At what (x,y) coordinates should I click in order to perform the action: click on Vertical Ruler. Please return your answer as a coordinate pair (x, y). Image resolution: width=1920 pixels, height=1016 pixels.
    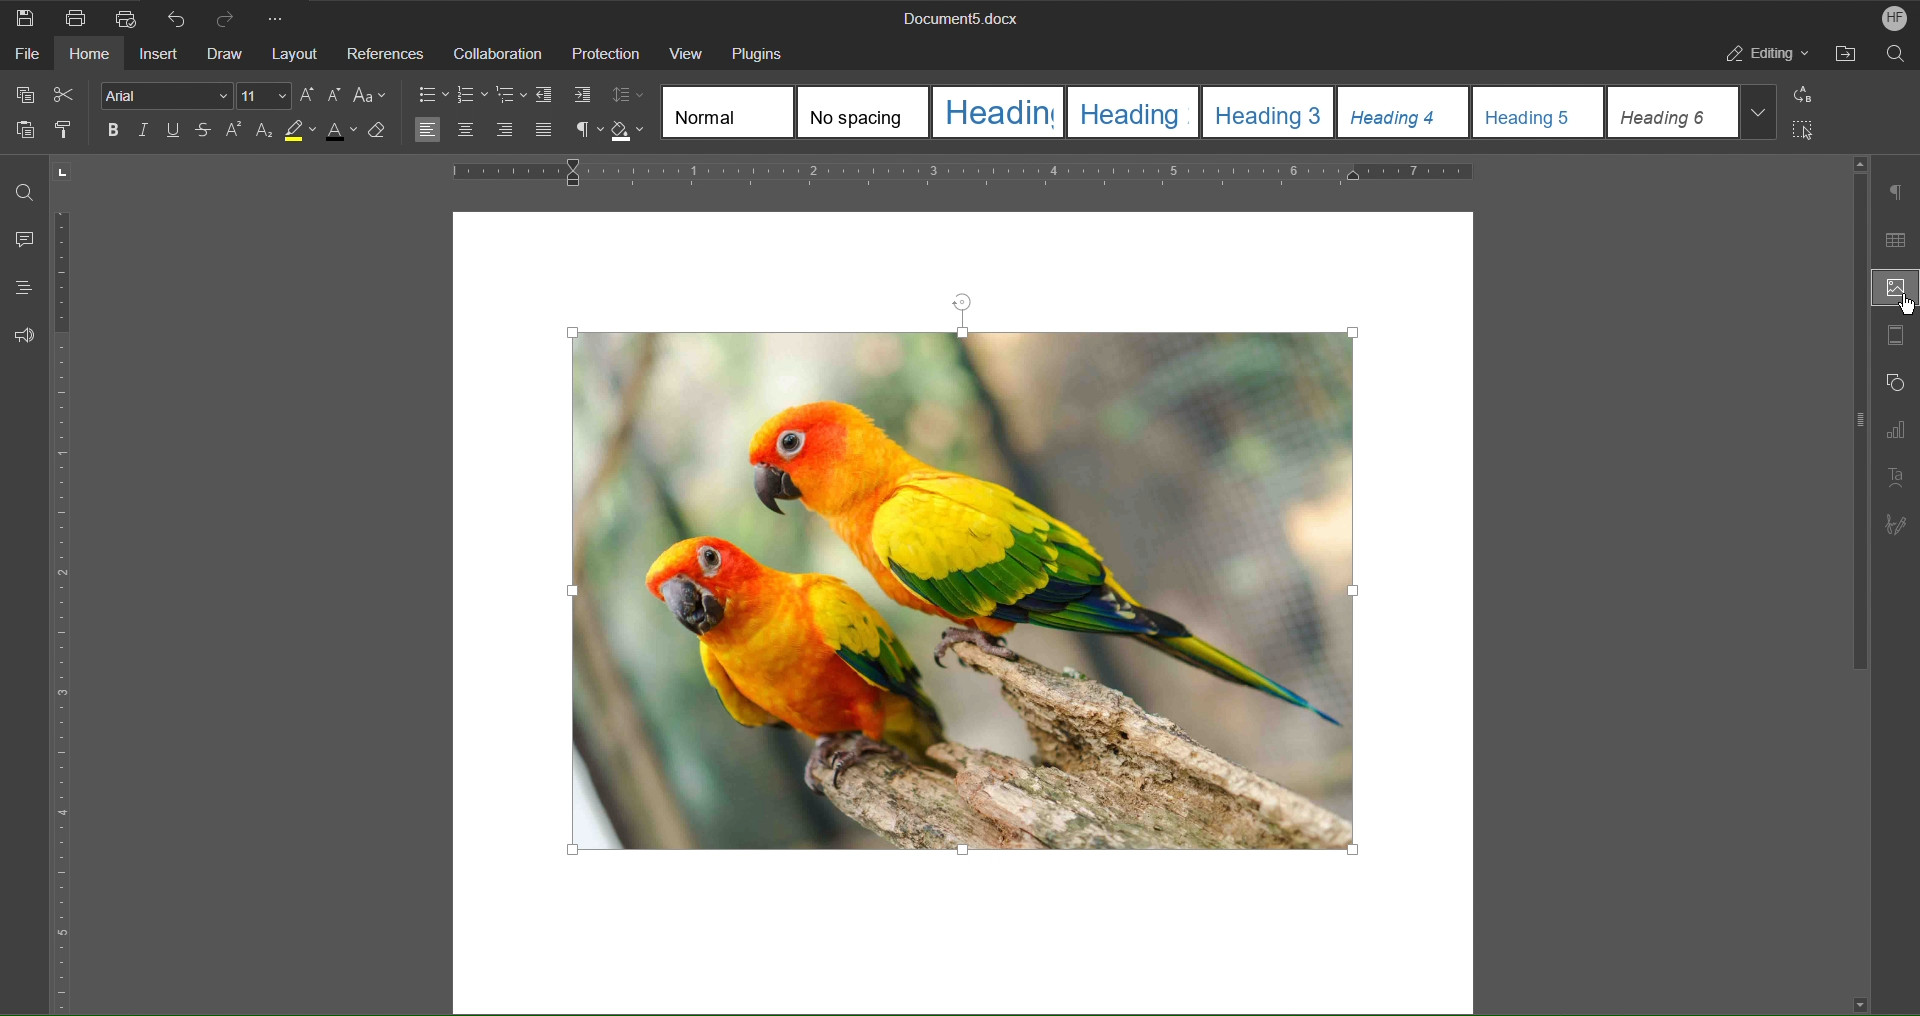
    Looking at the image, I should click on (65, 614).